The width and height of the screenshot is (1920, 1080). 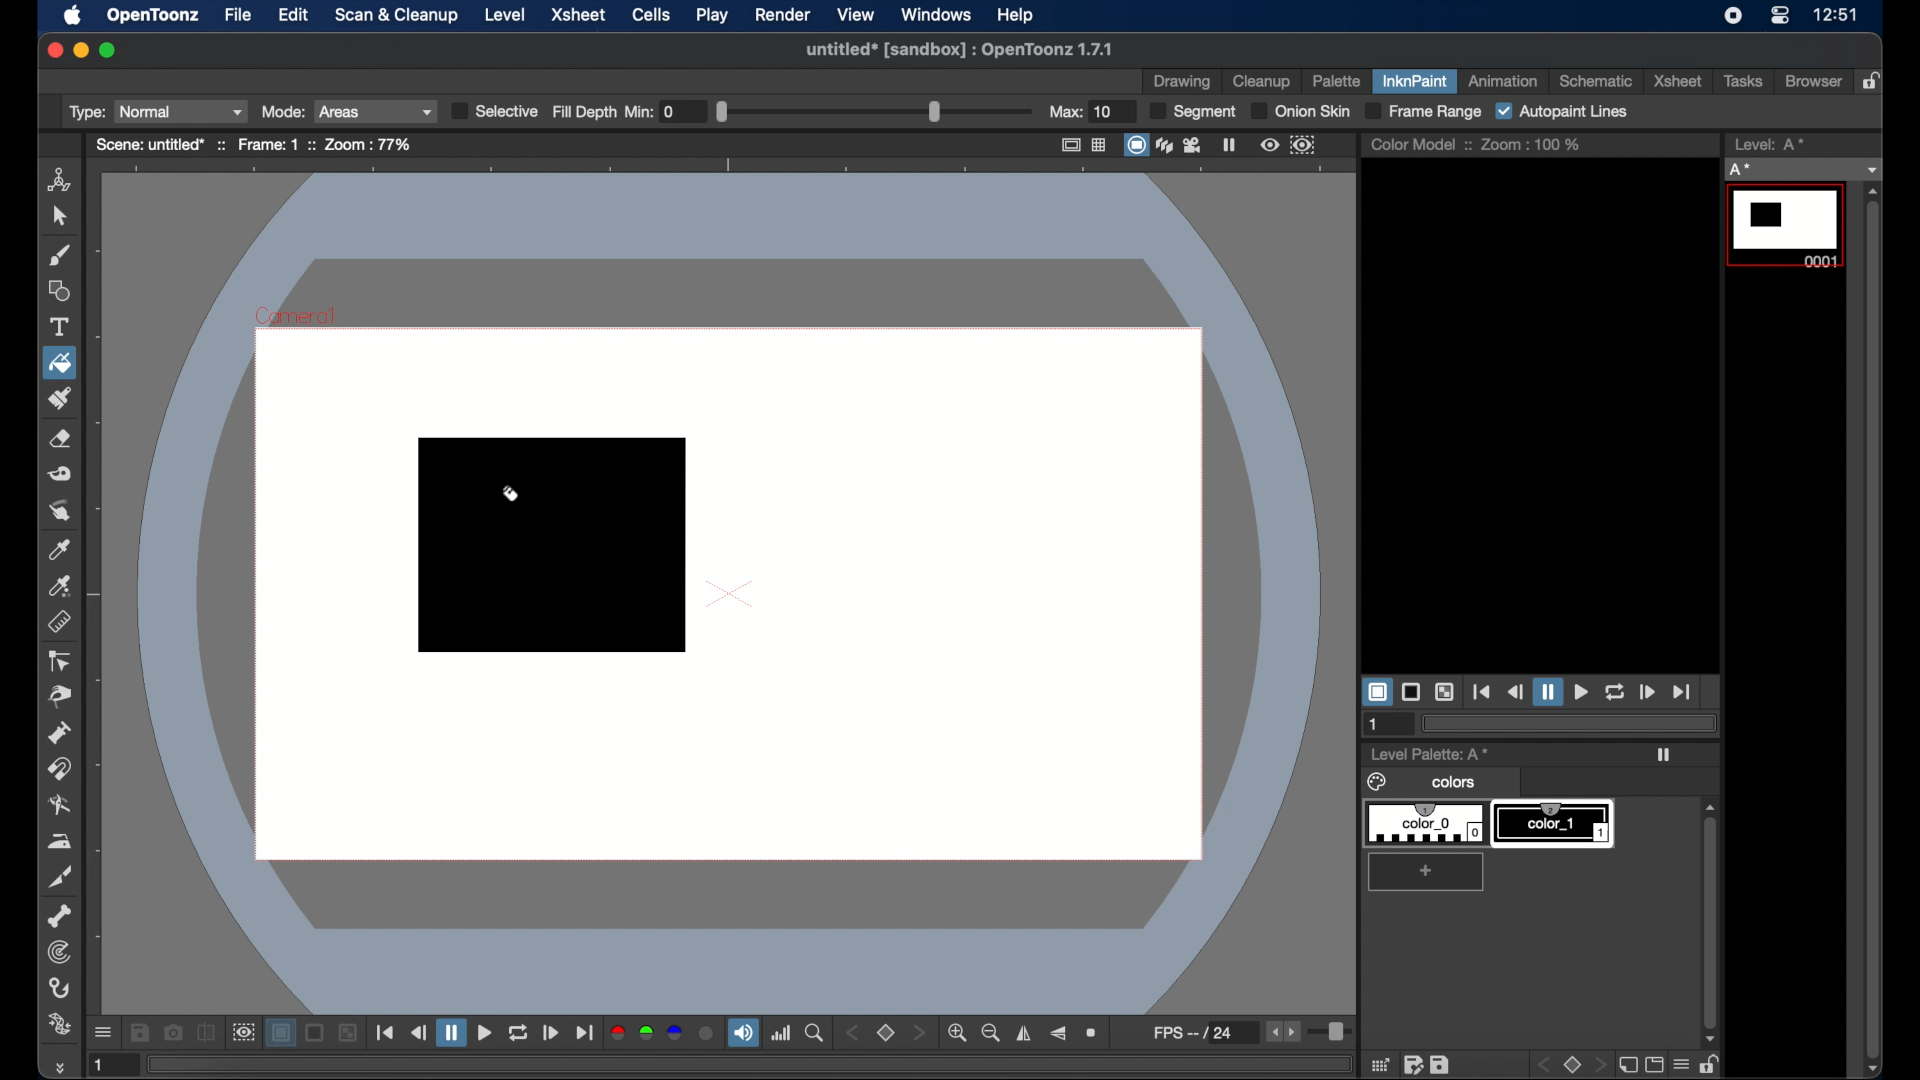 What do you see at coordinates (418, 1032) in the screenshot?
I see `rewind` at bounding box center [418, 1032].